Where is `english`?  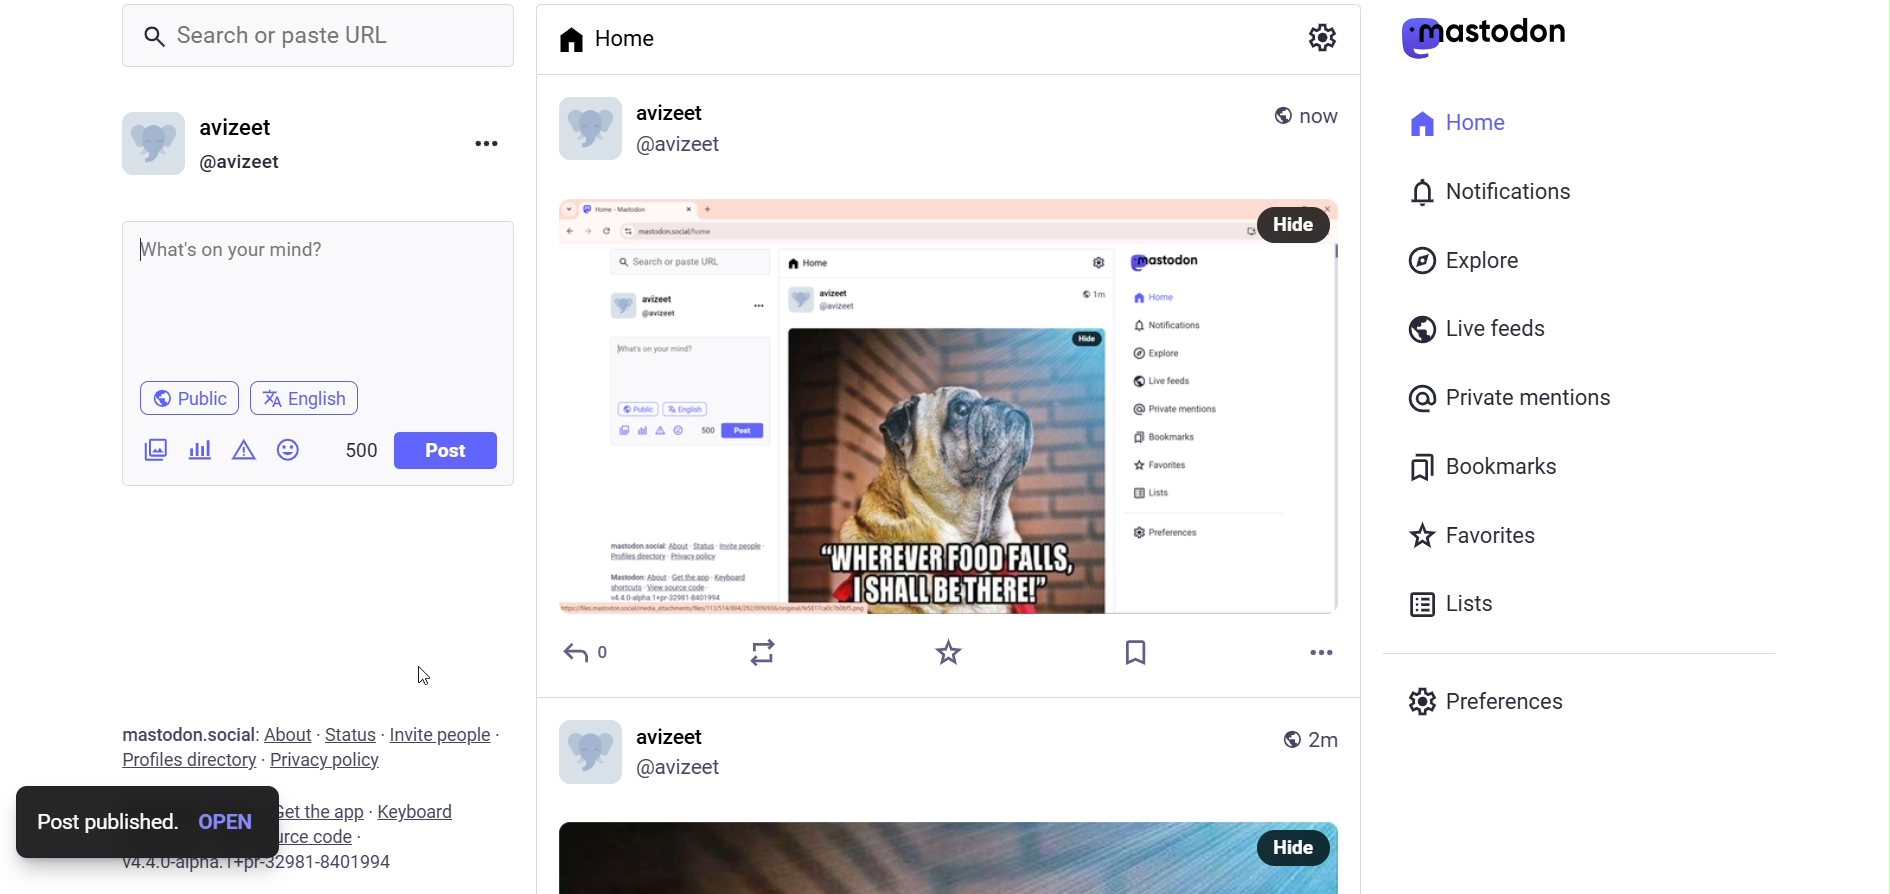 english is located at coordinates (313, 399).